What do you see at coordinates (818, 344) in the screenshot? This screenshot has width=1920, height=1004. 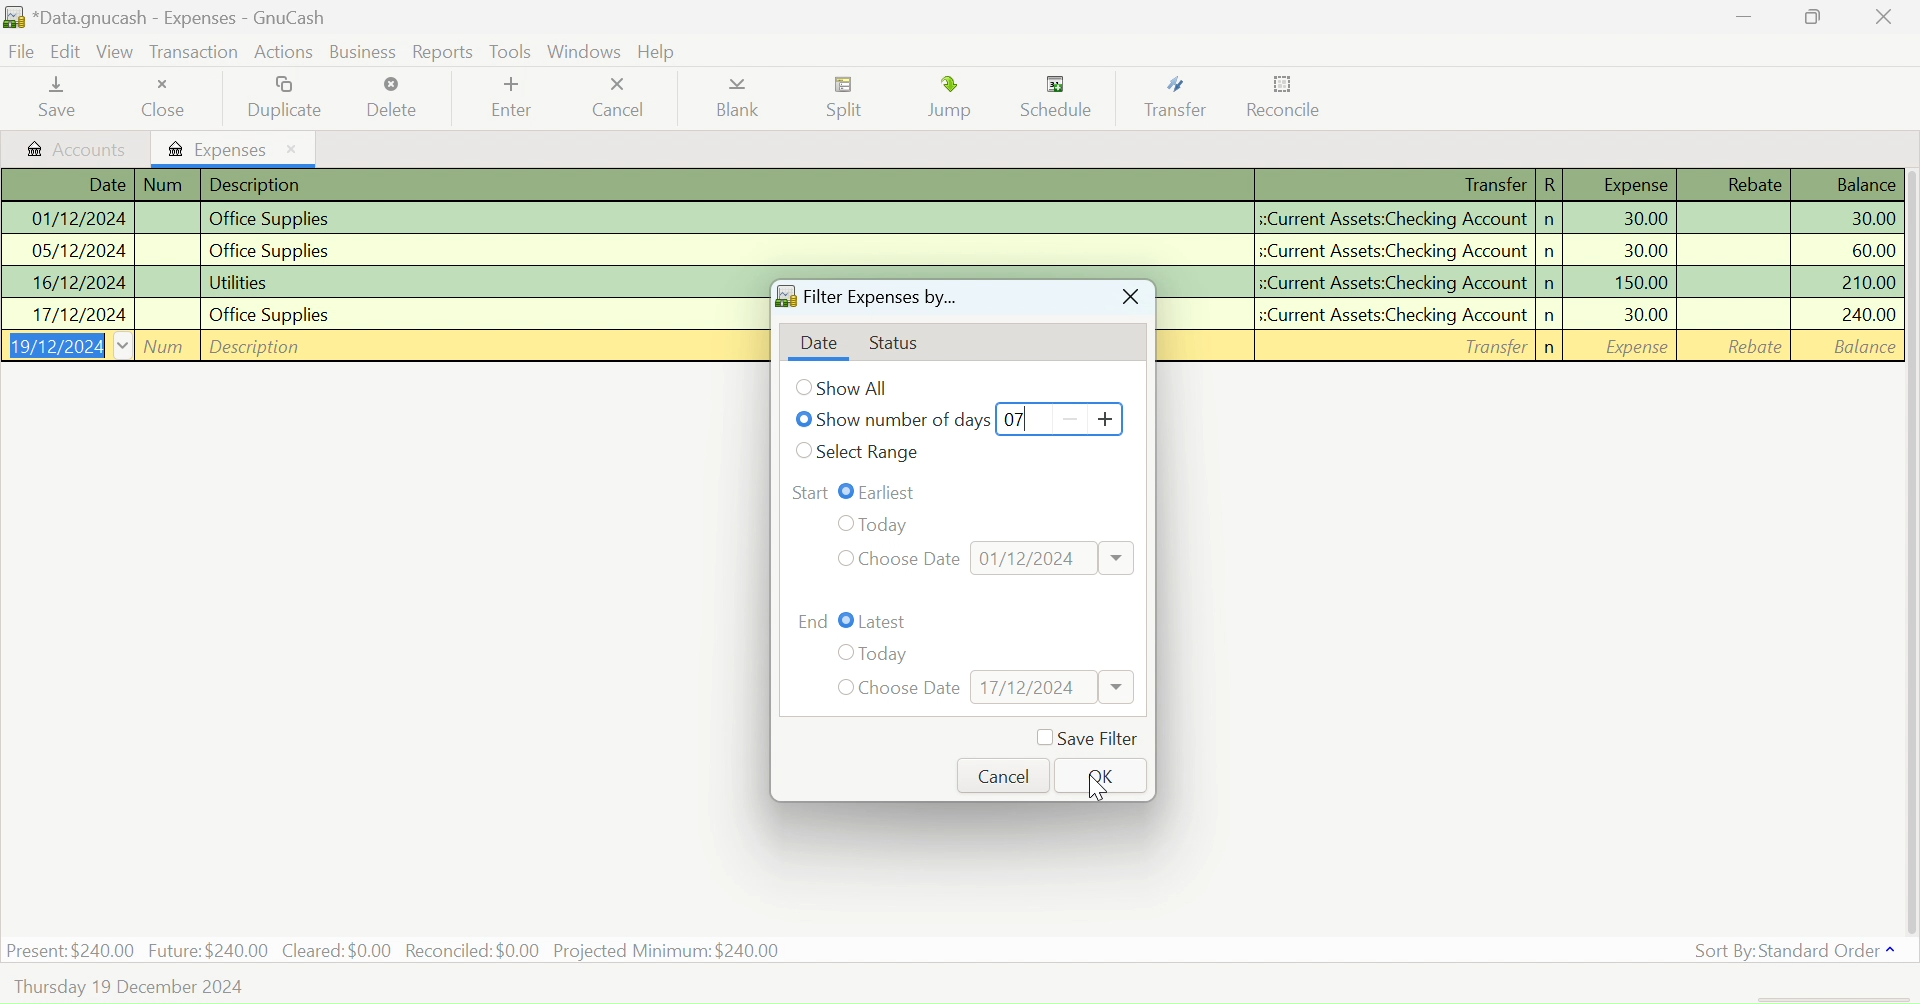 I see `Date` at bounding box center [818, 344].